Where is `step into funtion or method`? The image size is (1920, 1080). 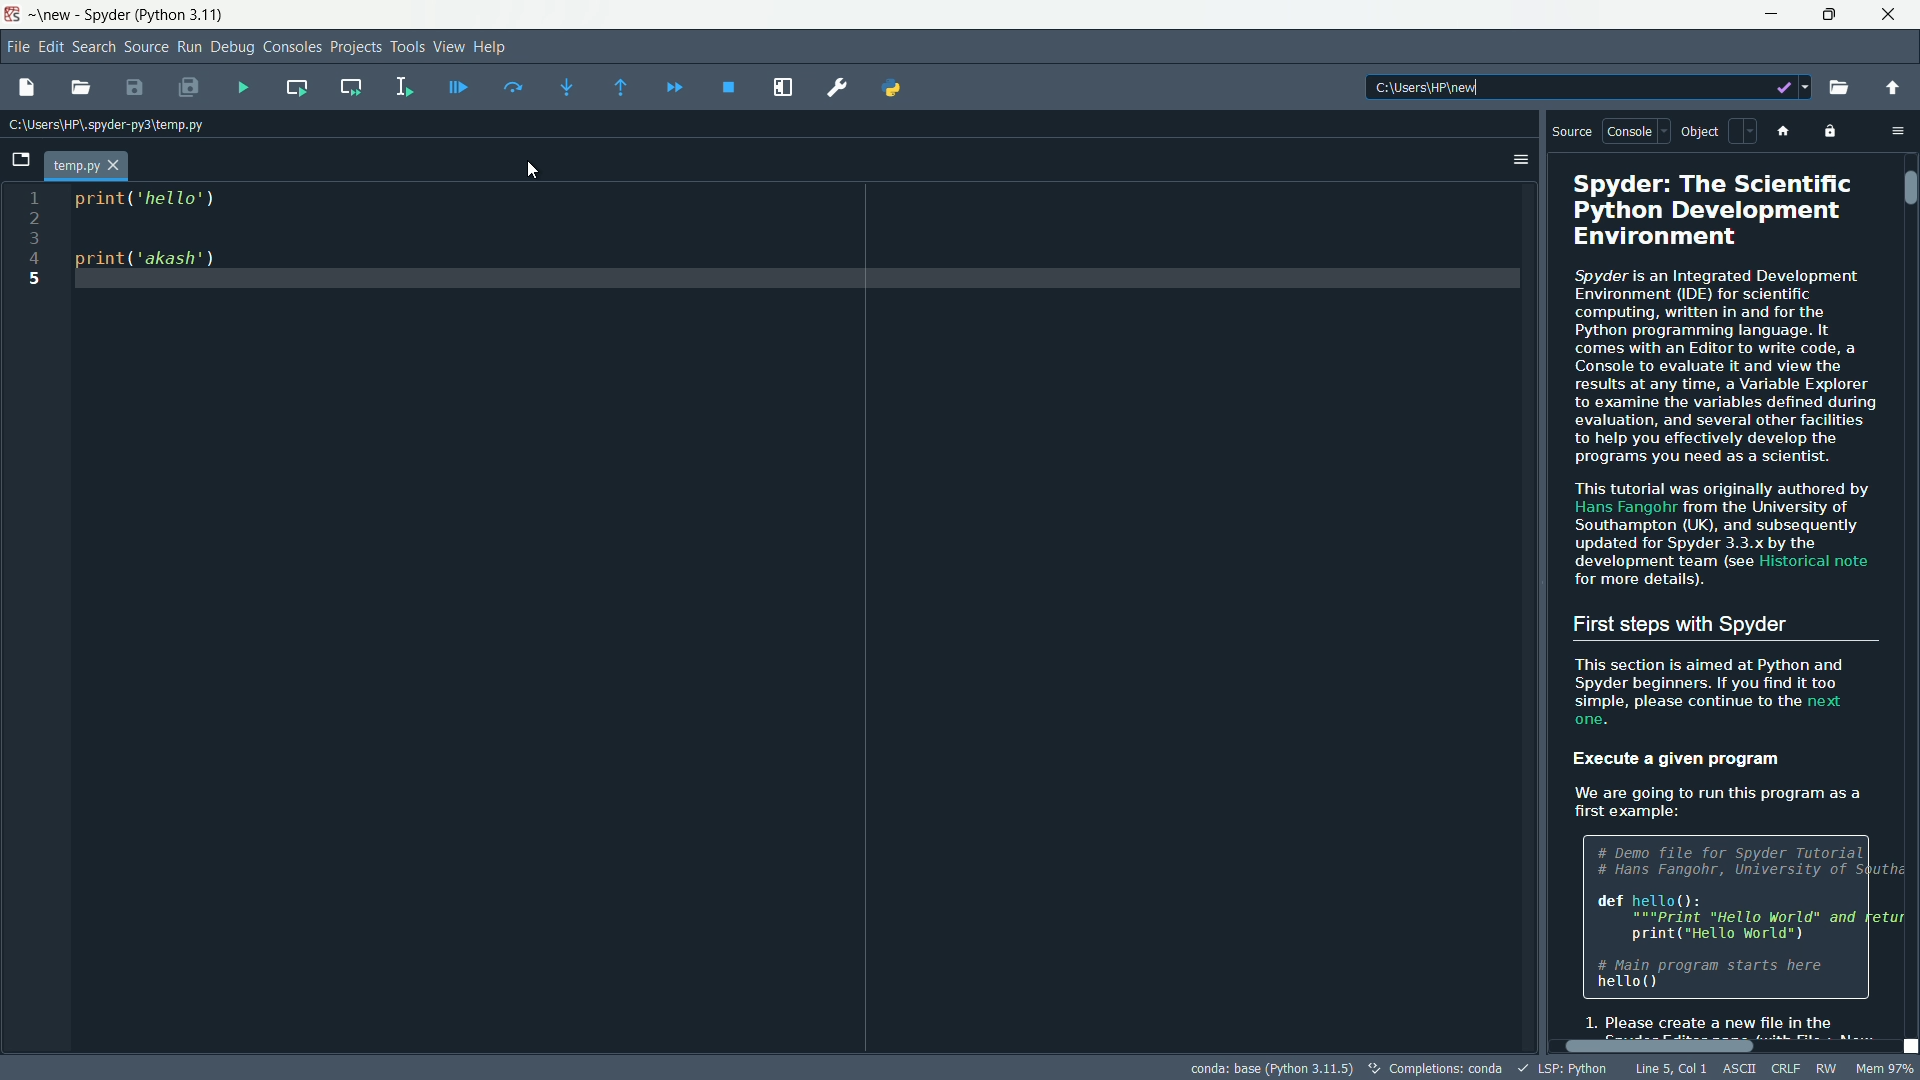
step into funtion or method is located at coordinates (569, 86).